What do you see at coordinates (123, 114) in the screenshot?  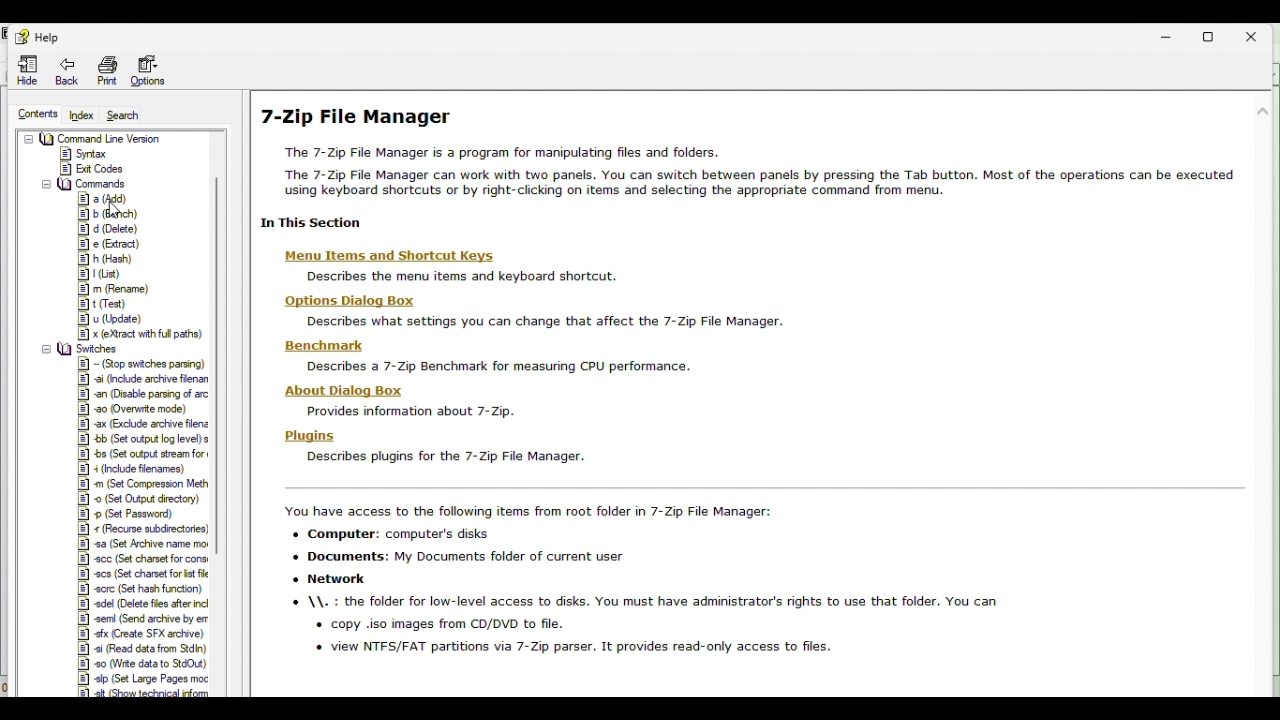 I see `Search` at bounding box center [123, 114].